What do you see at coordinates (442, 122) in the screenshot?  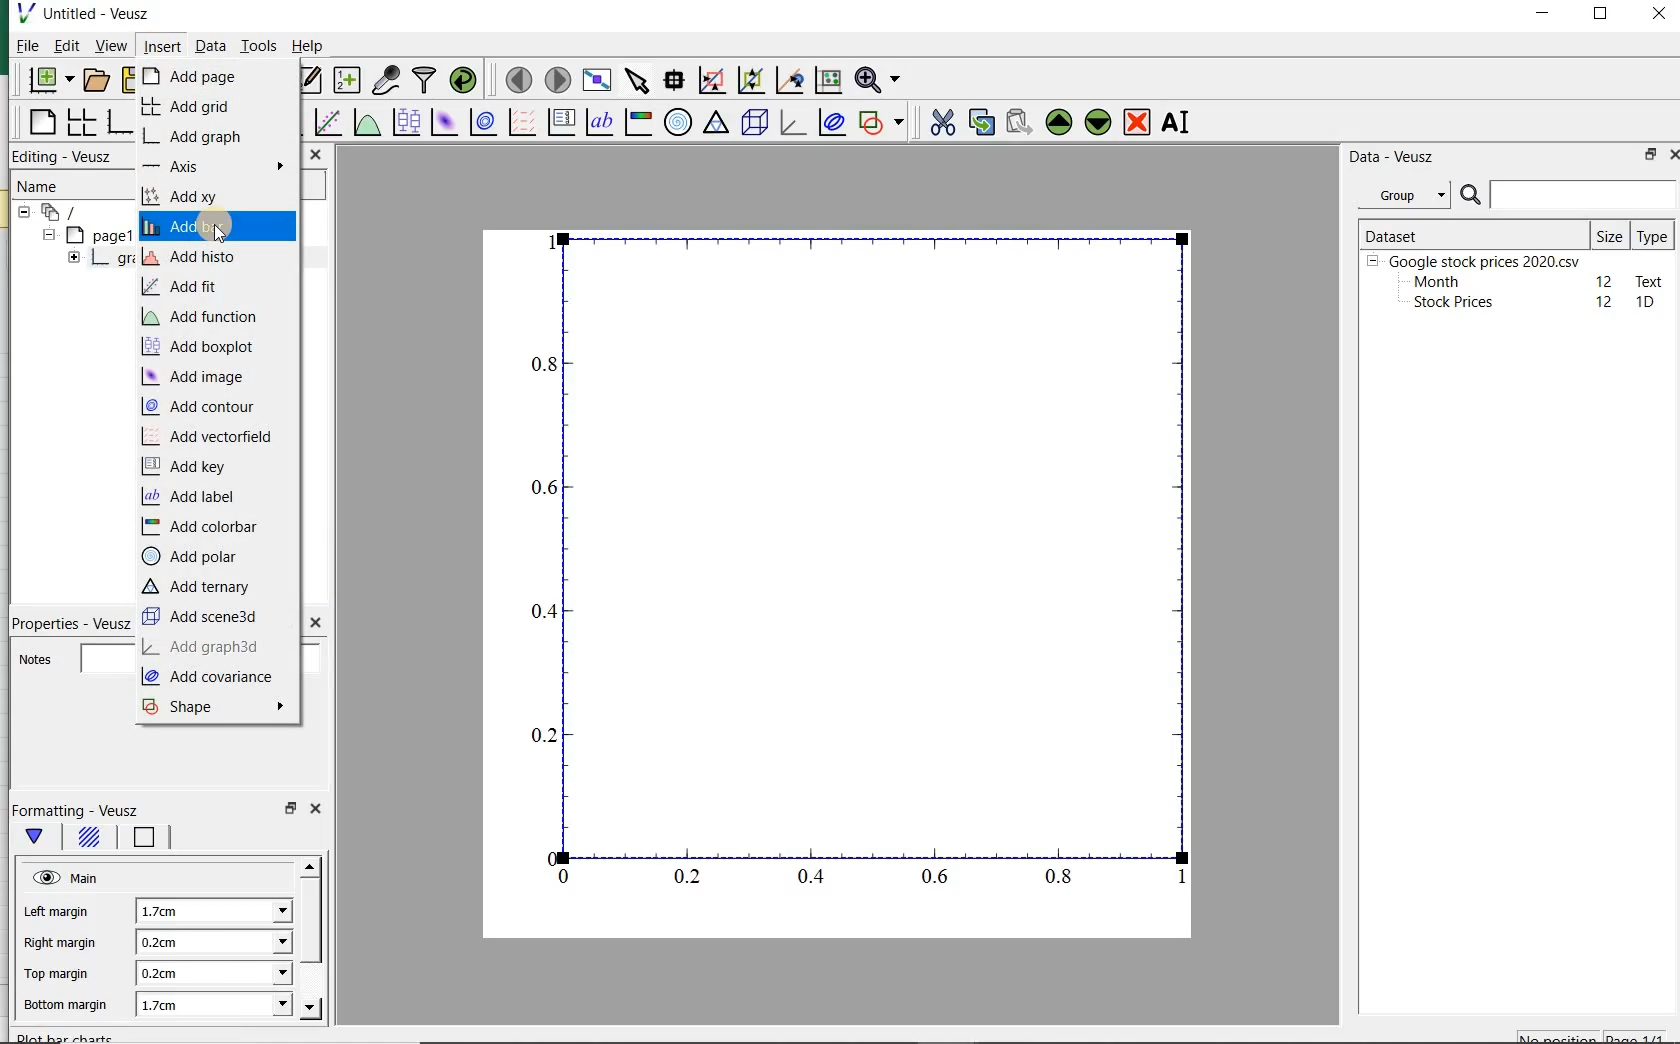 I see `plot a 2d dataset as an image` at bounding box center [442, 122].